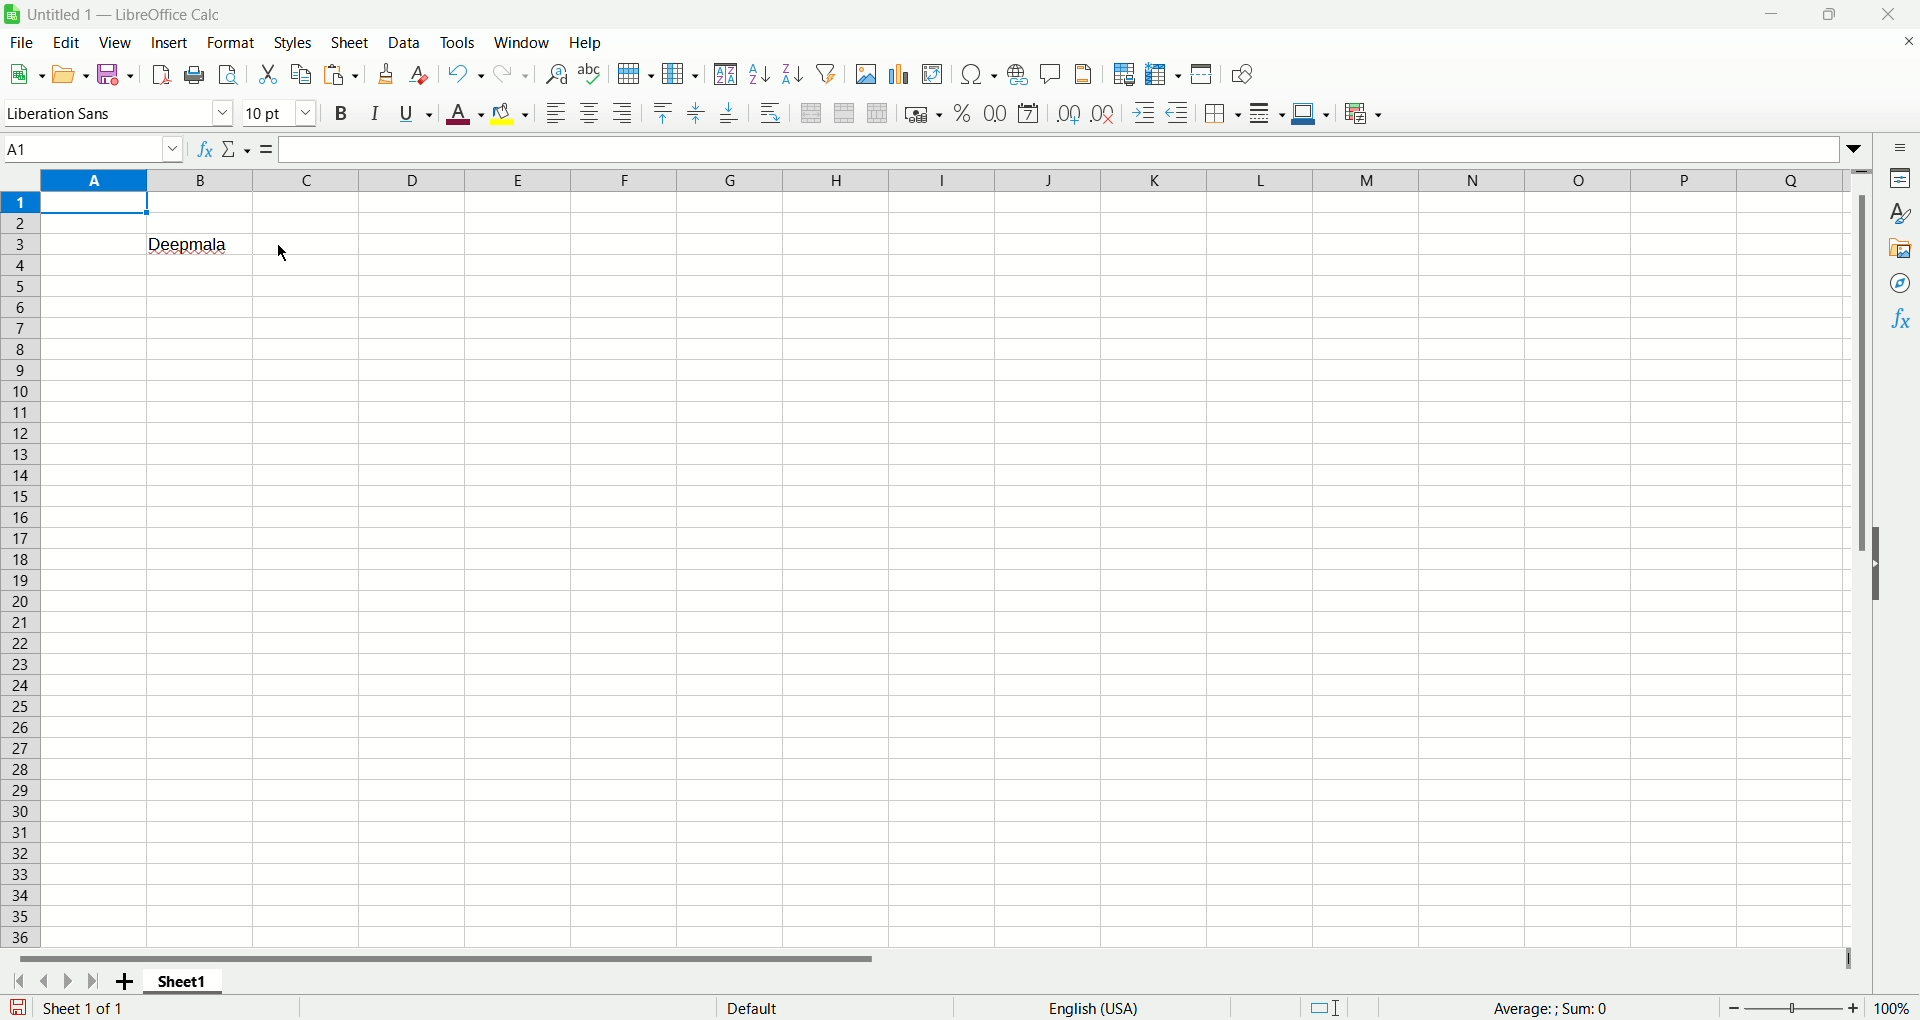 This screenshot has width=1920, height=1020. I want to click on goto last sheet, so click(90, 981).